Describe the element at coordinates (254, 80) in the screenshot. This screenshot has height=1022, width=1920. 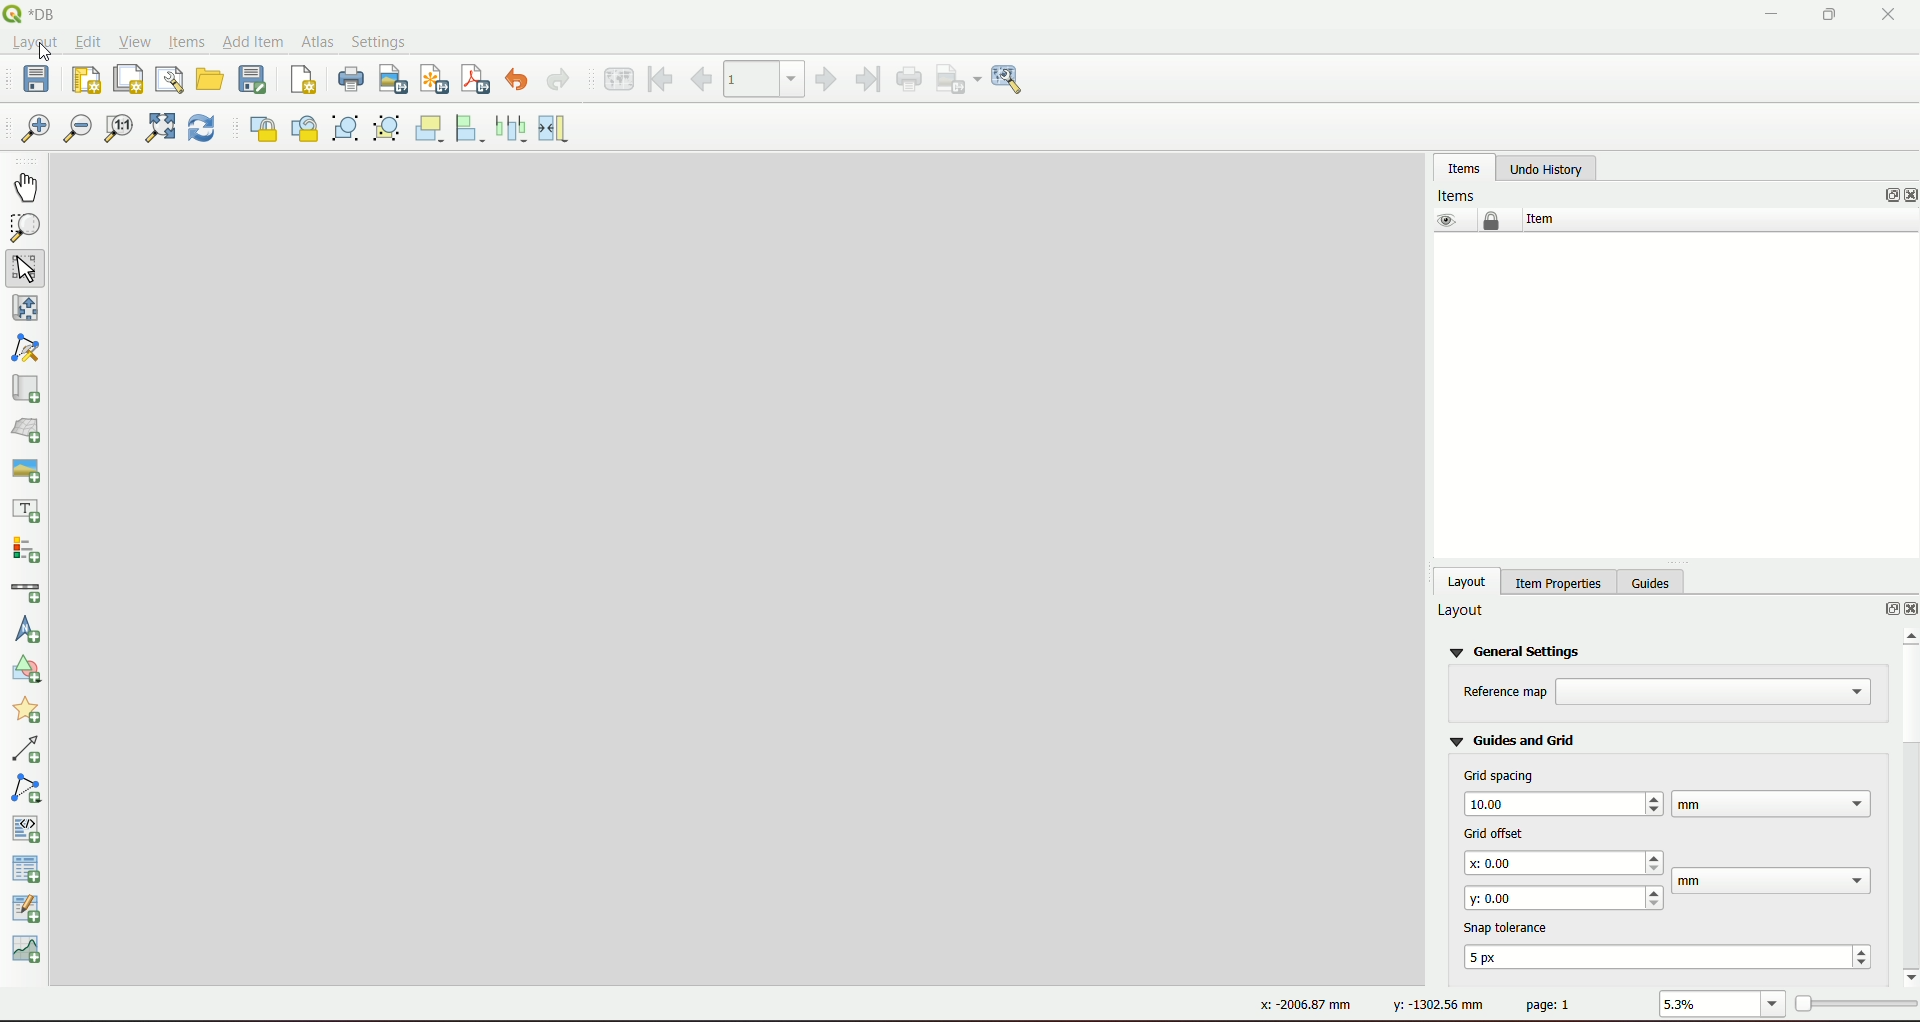
I see `save as template` at that location.